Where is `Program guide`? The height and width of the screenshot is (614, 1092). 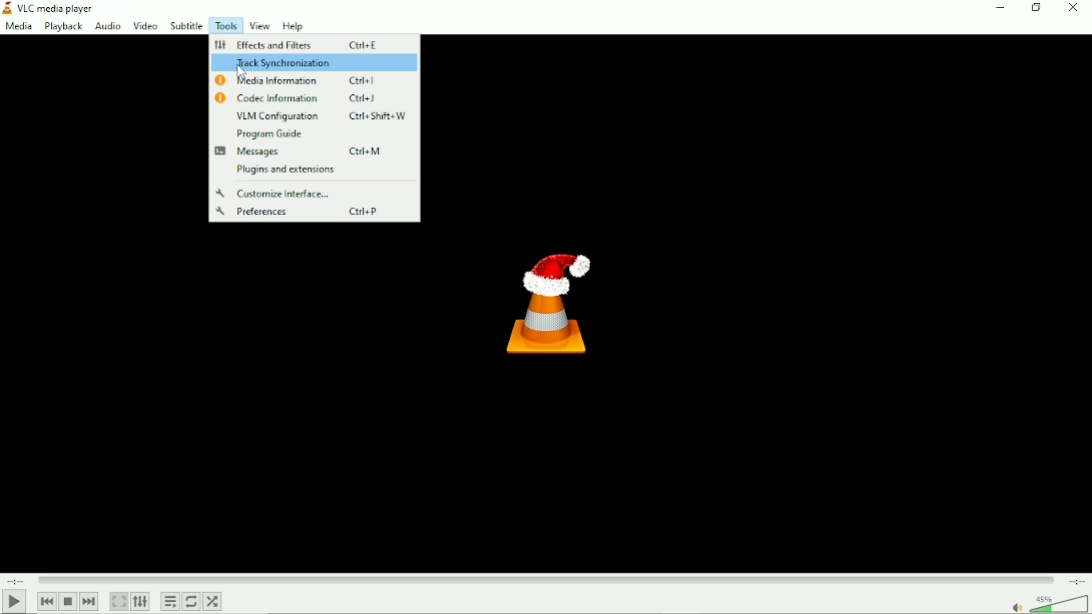 Program guide is located at coordinates (272, 133).